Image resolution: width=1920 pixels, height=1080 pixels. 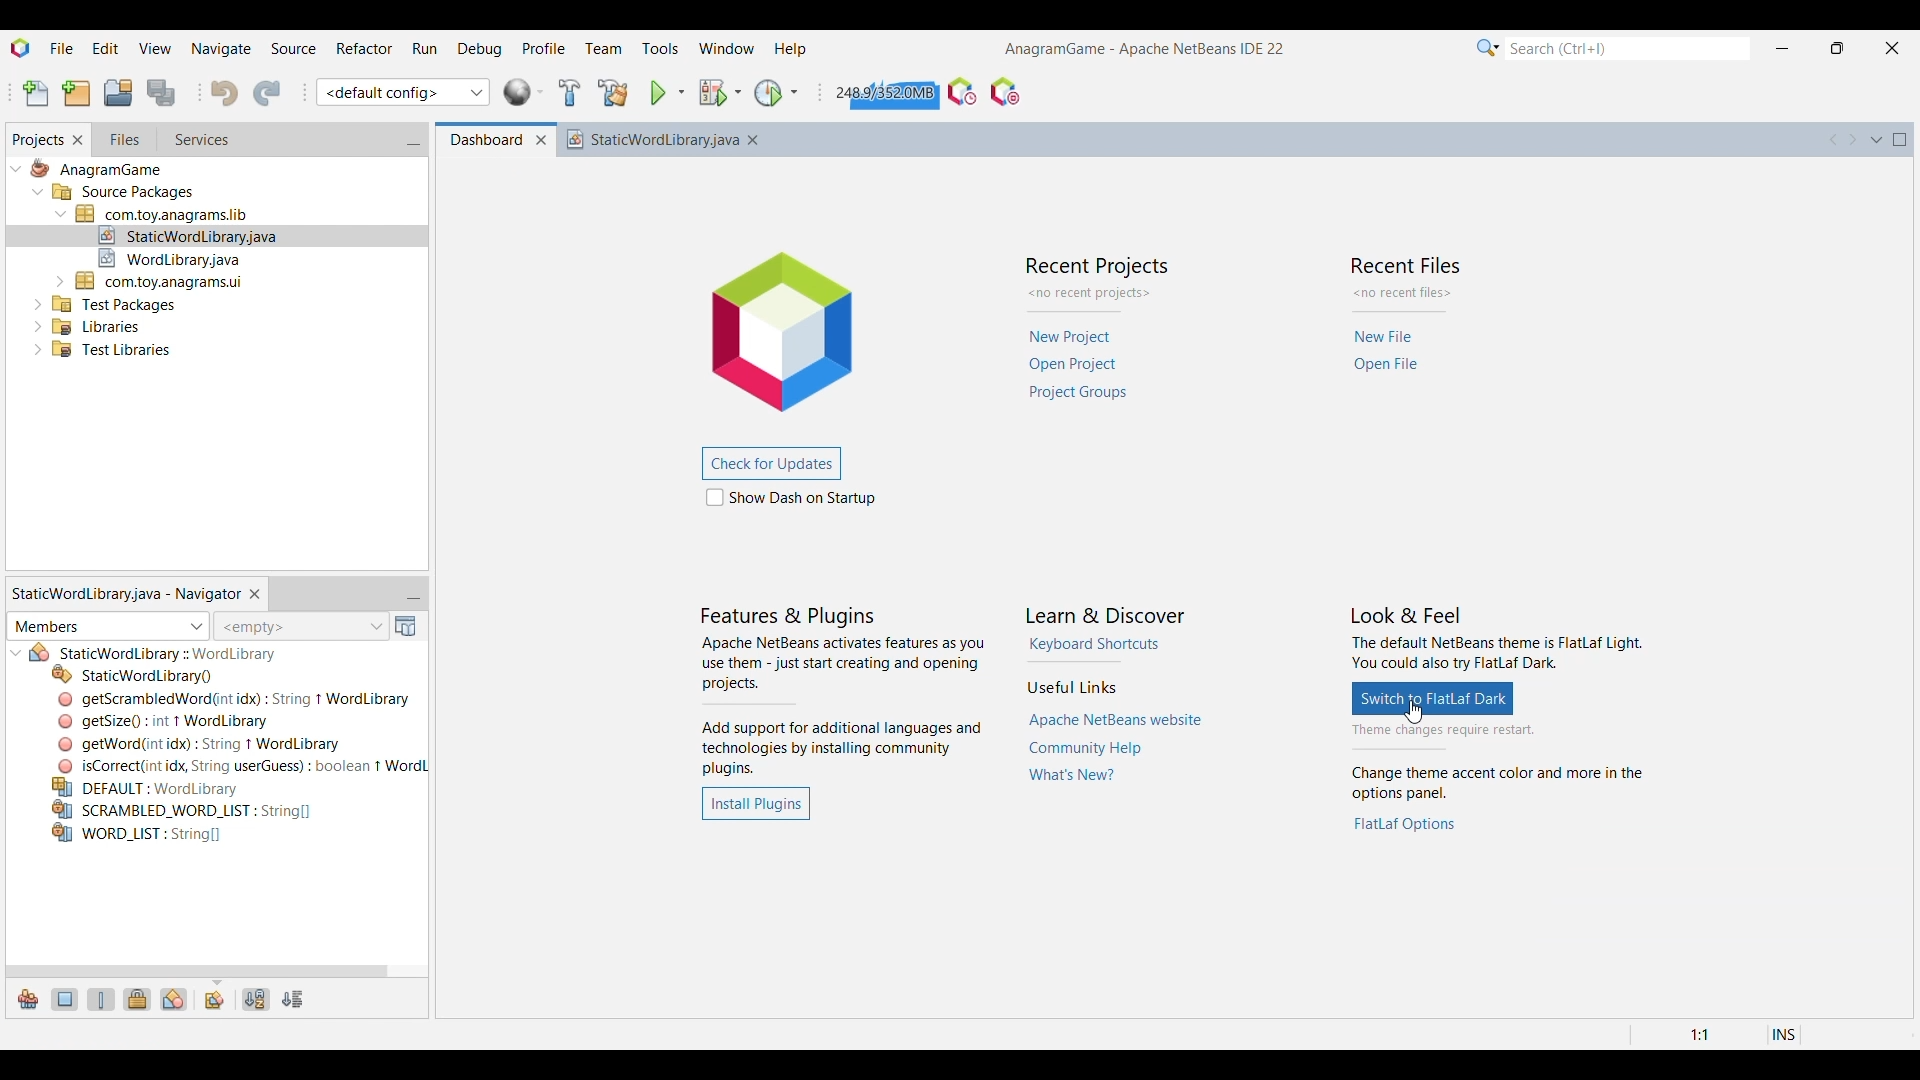 I want to click on Recent Projects, so click(x=1094, y=266).